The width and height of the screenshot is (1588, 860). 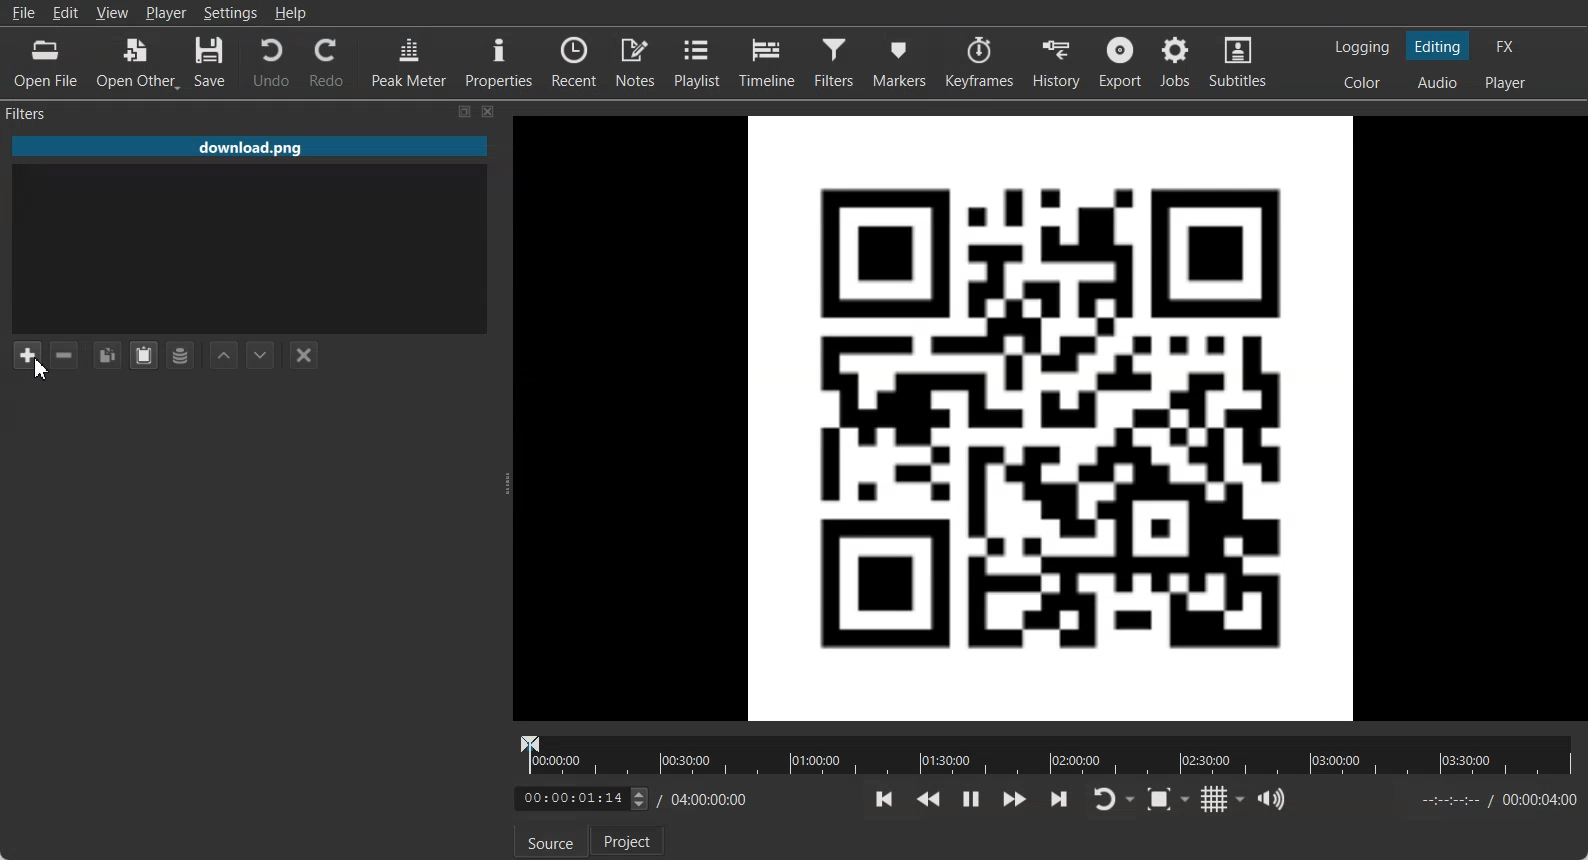 I want to click on Subtitles, so click(x=1239, y=62).